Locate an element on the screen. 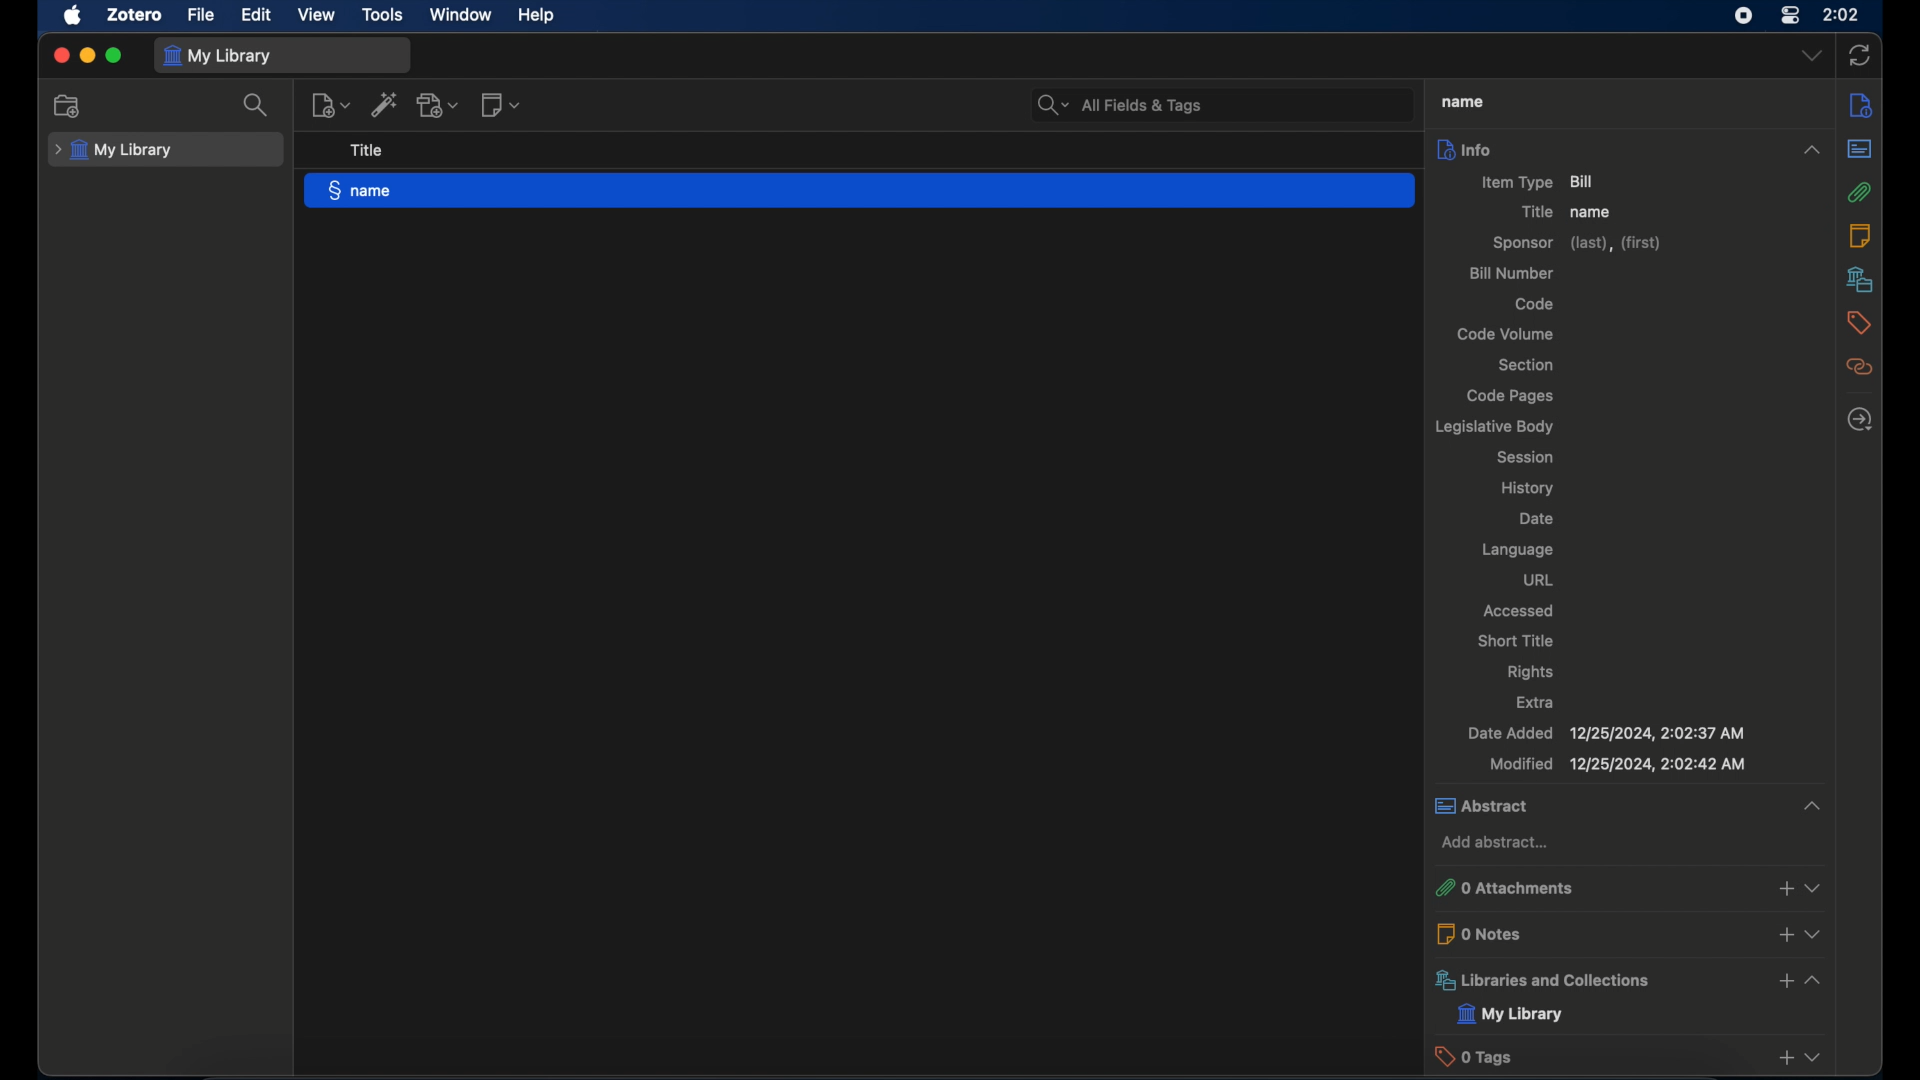  info is located at coordinates (1631, 150).